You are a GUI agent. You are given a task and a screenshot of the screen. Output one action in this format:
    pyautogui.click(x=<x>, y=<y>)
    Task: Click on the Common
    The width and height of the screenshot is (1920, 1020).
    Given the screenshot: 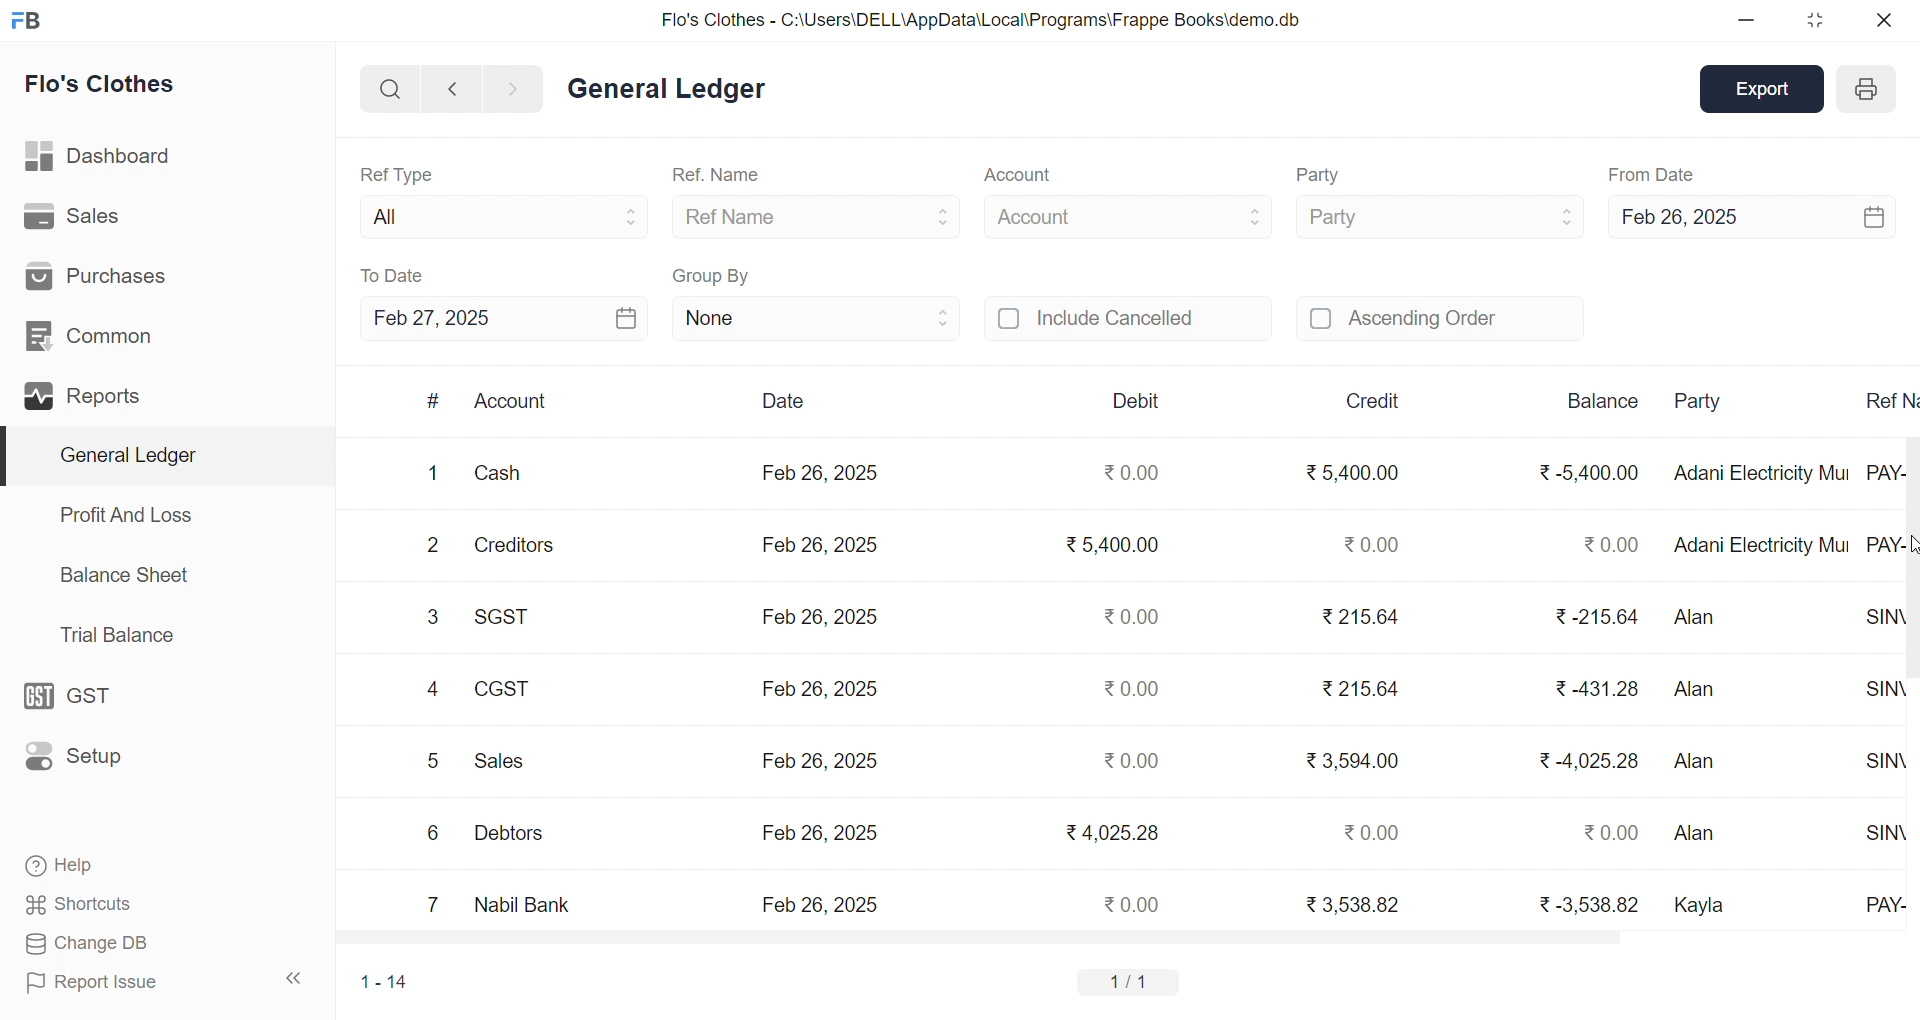 What is the action you would take?
    pyautogui.click(x=90, y=333)
    